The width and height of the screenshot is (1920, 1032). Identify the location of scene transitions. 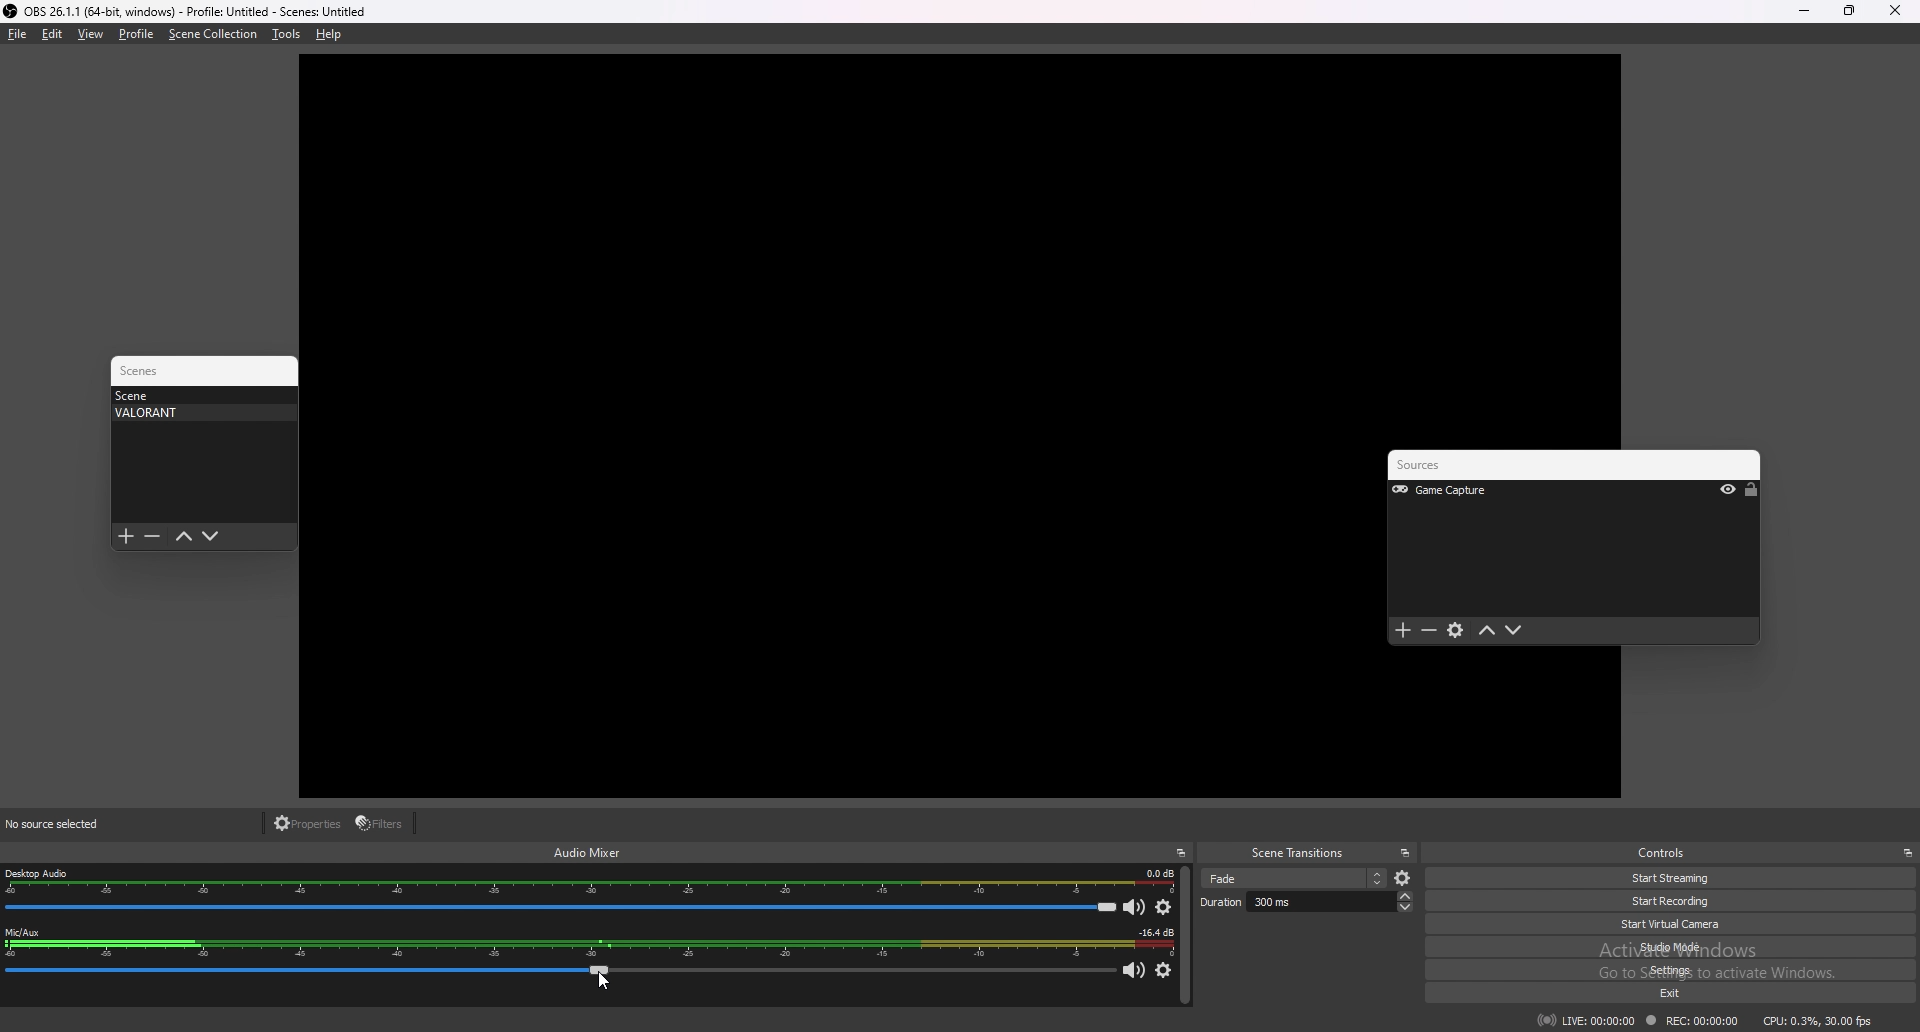
(1298, 854).